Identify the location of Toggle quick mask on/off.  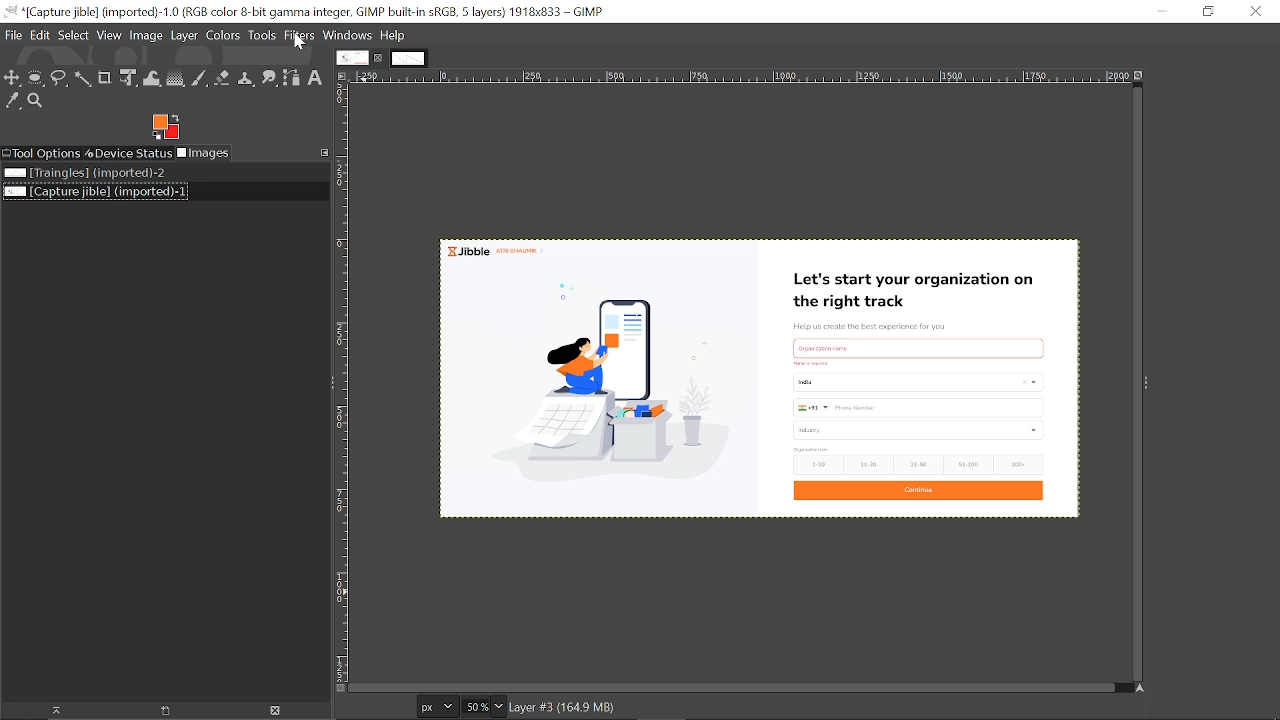
(338, 689).